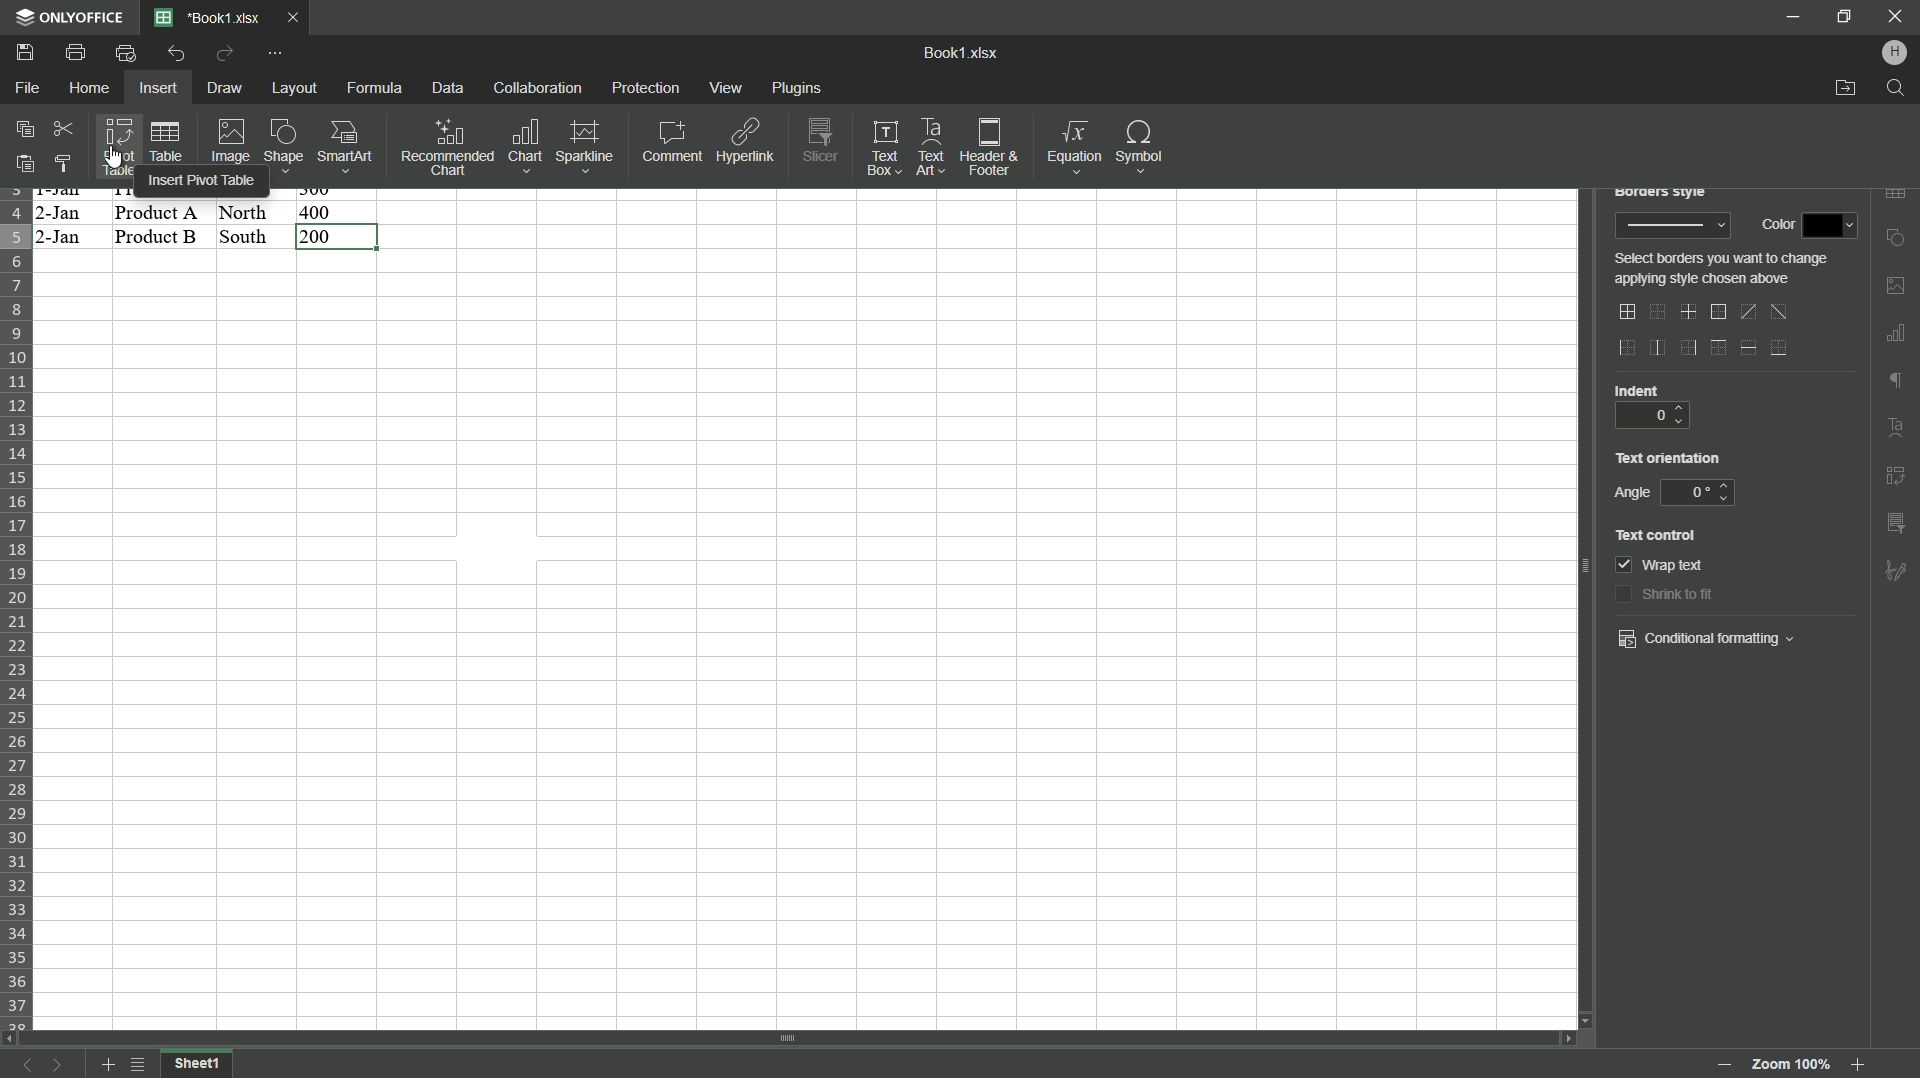 This screenshot has width=1920, height=1080. I want to click on scroll down, so click(1583, 1021).